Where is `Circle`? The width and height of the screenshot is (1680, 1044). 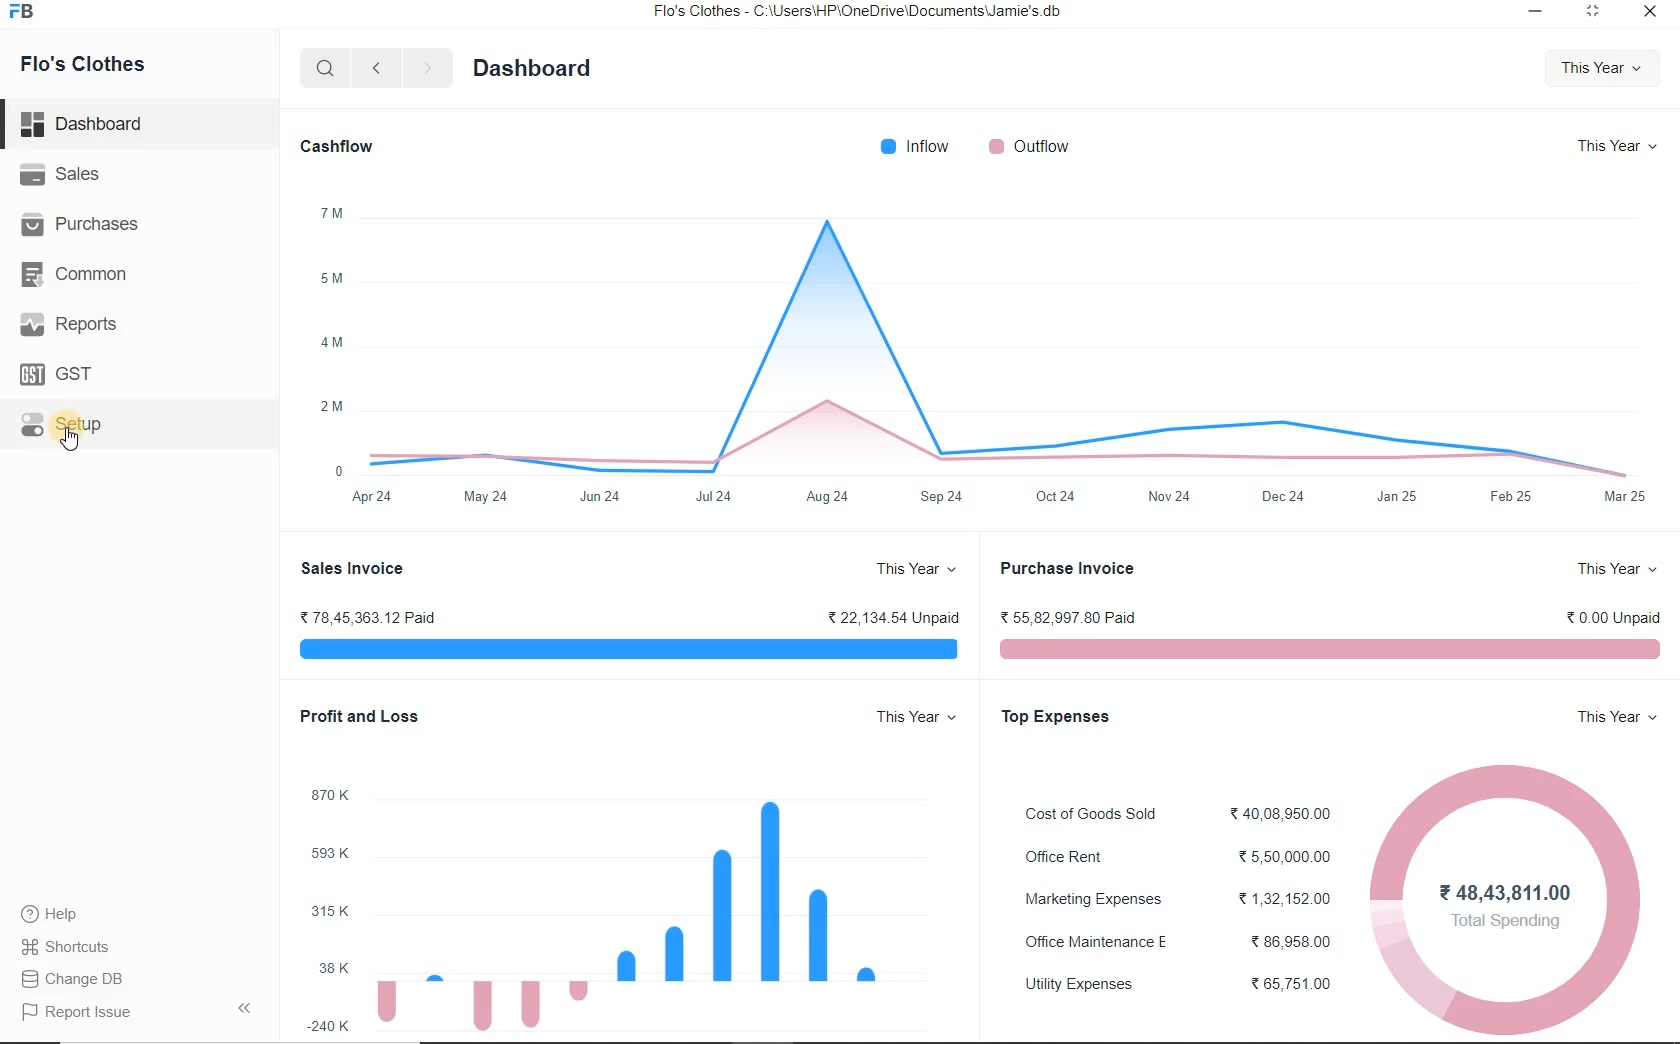
Circle is located at coordinates (1506, 899).